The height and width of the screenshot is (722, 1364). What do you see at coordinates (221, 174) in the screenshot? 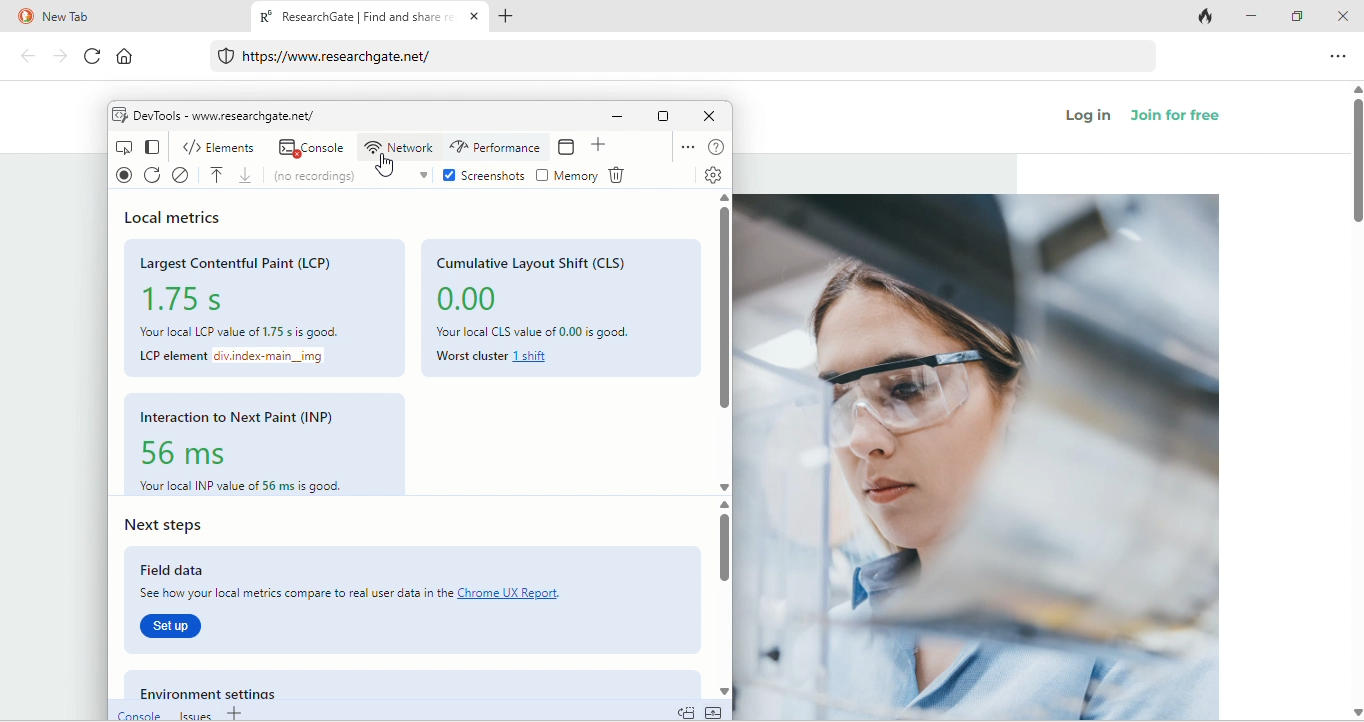
I see `load` at bounding box center [221, 174].